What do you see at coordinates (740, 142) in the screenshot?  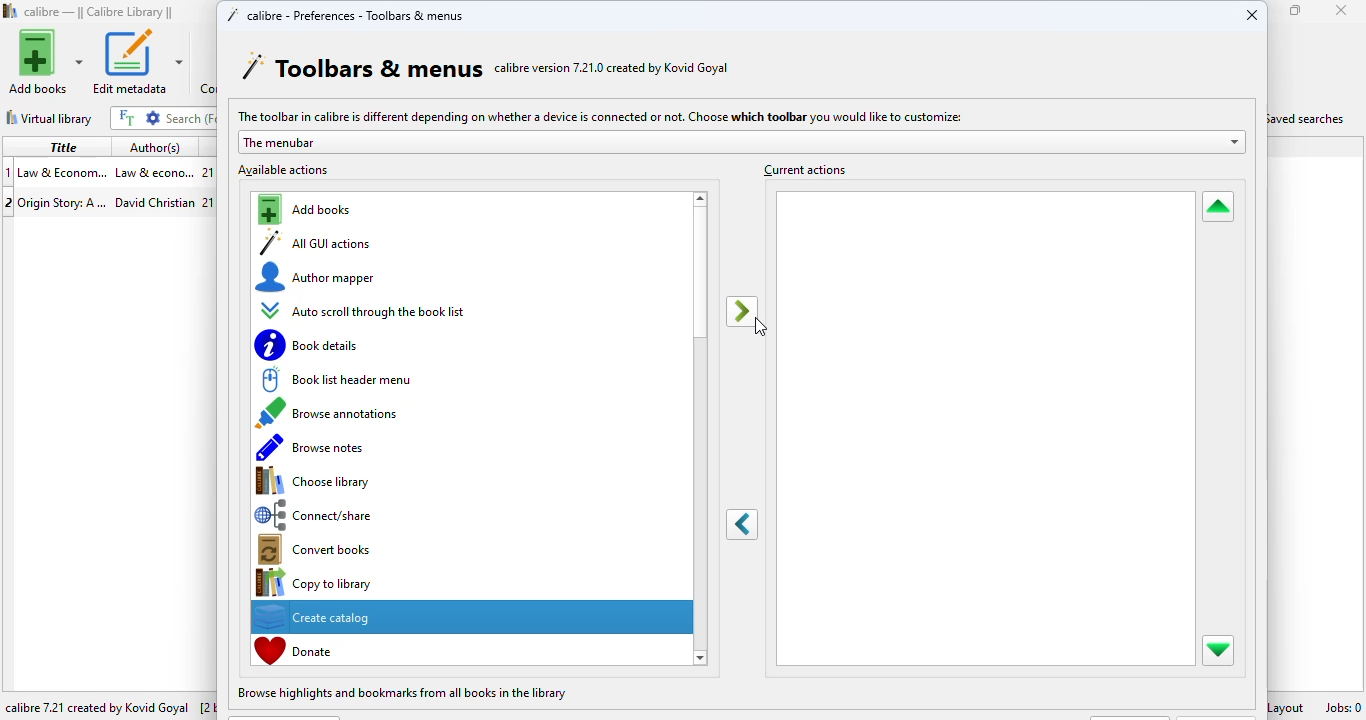 I see `the menubar` at bounding box center [740, 142].